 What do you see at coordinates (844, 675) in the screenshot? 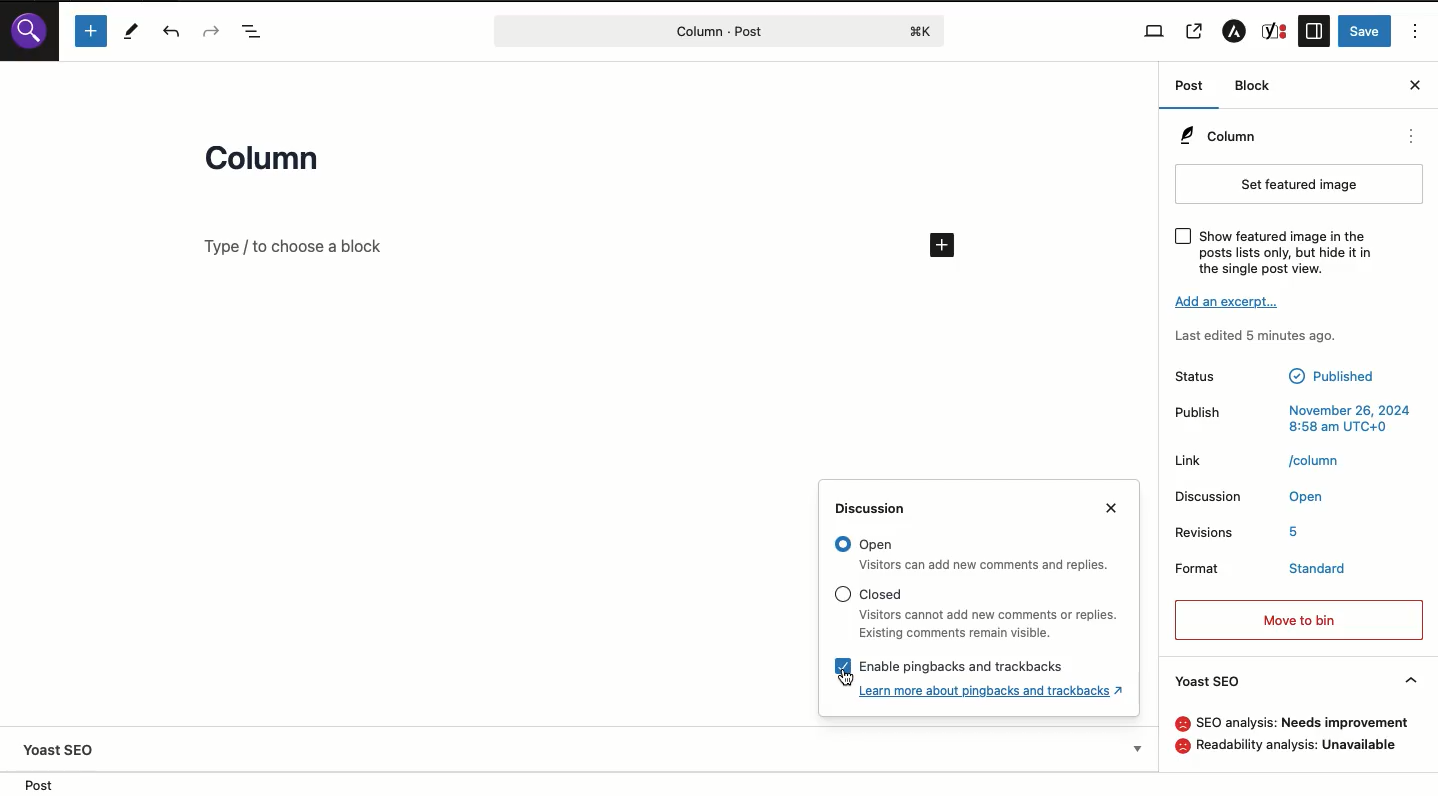
I see `cursor` at bounding box center [844, 675].